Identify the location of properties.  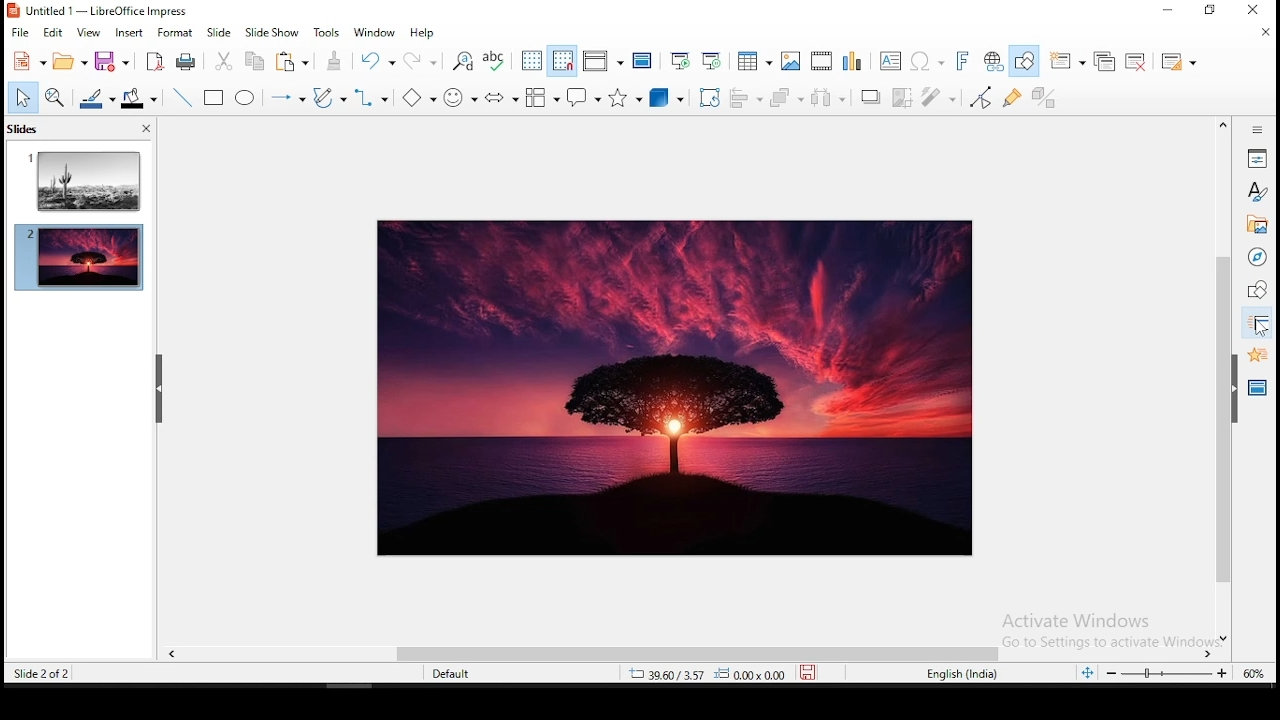
(1257, 159).